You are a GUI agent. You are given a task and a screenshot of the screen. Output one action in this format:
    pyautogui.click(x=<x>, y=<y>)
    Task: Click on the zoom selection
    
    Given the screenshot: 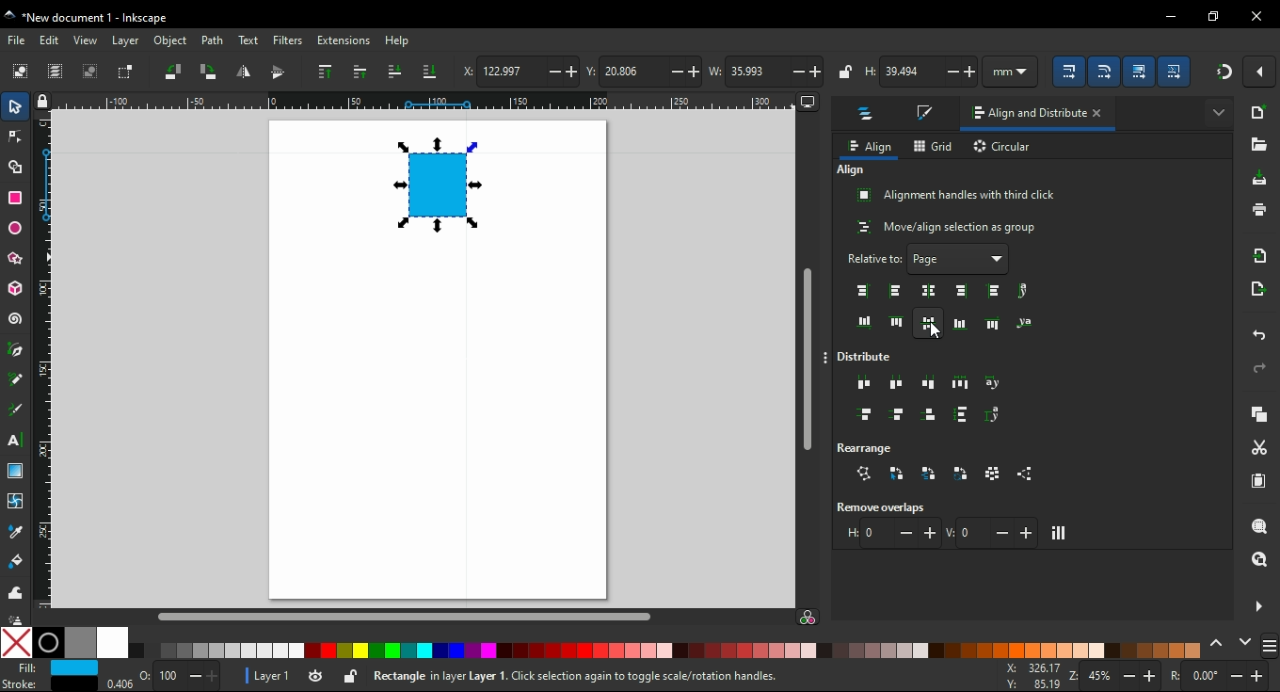 What is the action you would take?
    pyautogui.click(x=1259, y=525)
    